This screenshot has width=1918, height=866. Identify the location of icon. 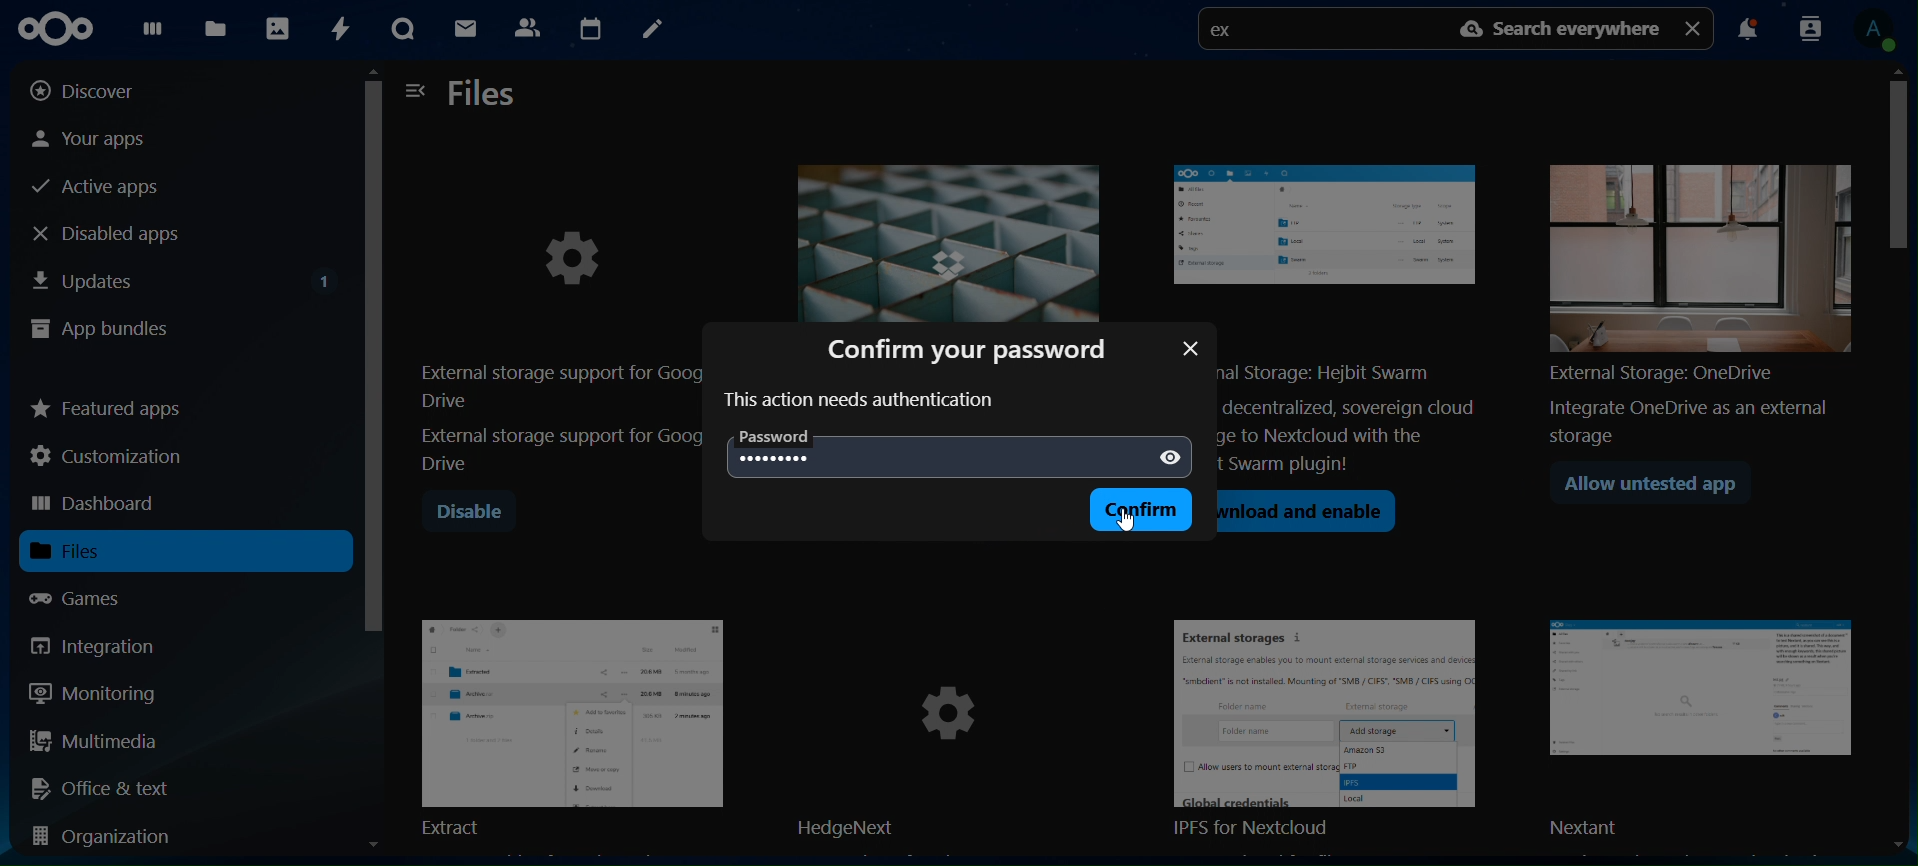
(64, 29).